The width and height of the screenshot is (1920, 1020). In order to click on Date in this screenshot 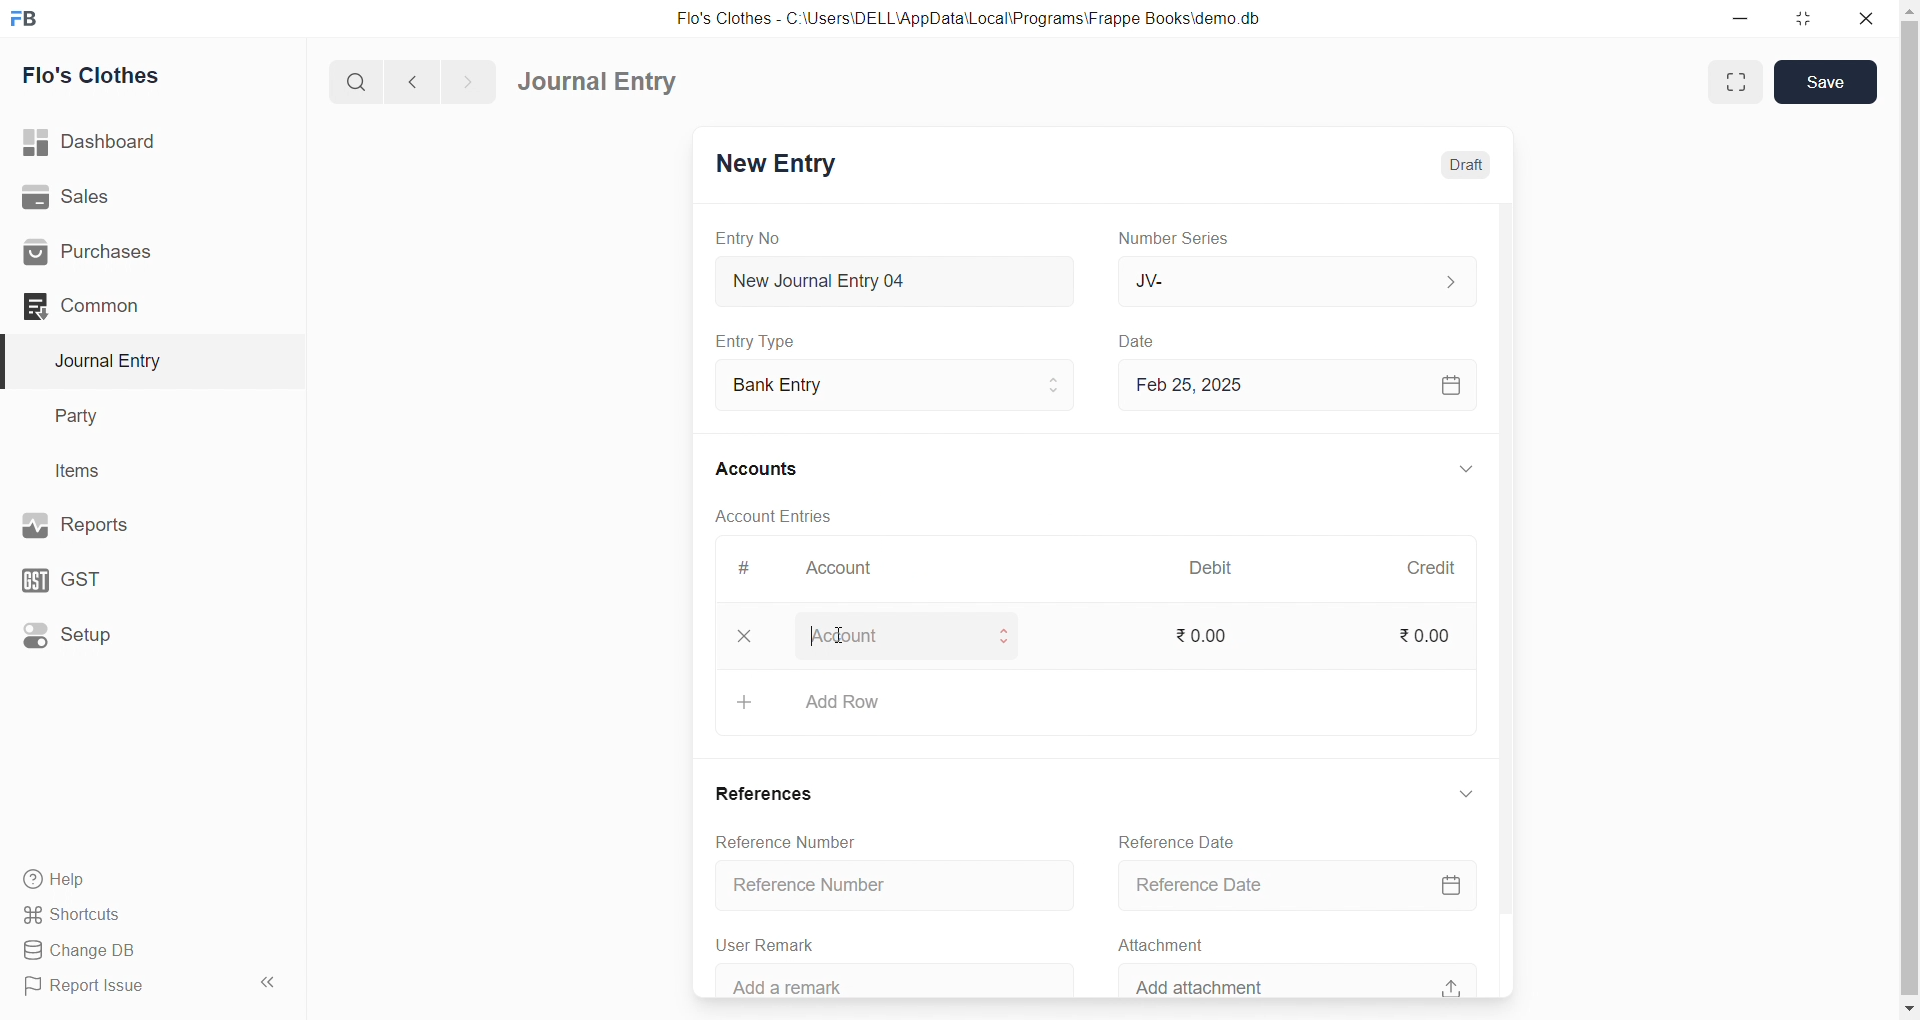, I will do `click(1150, 342)`.